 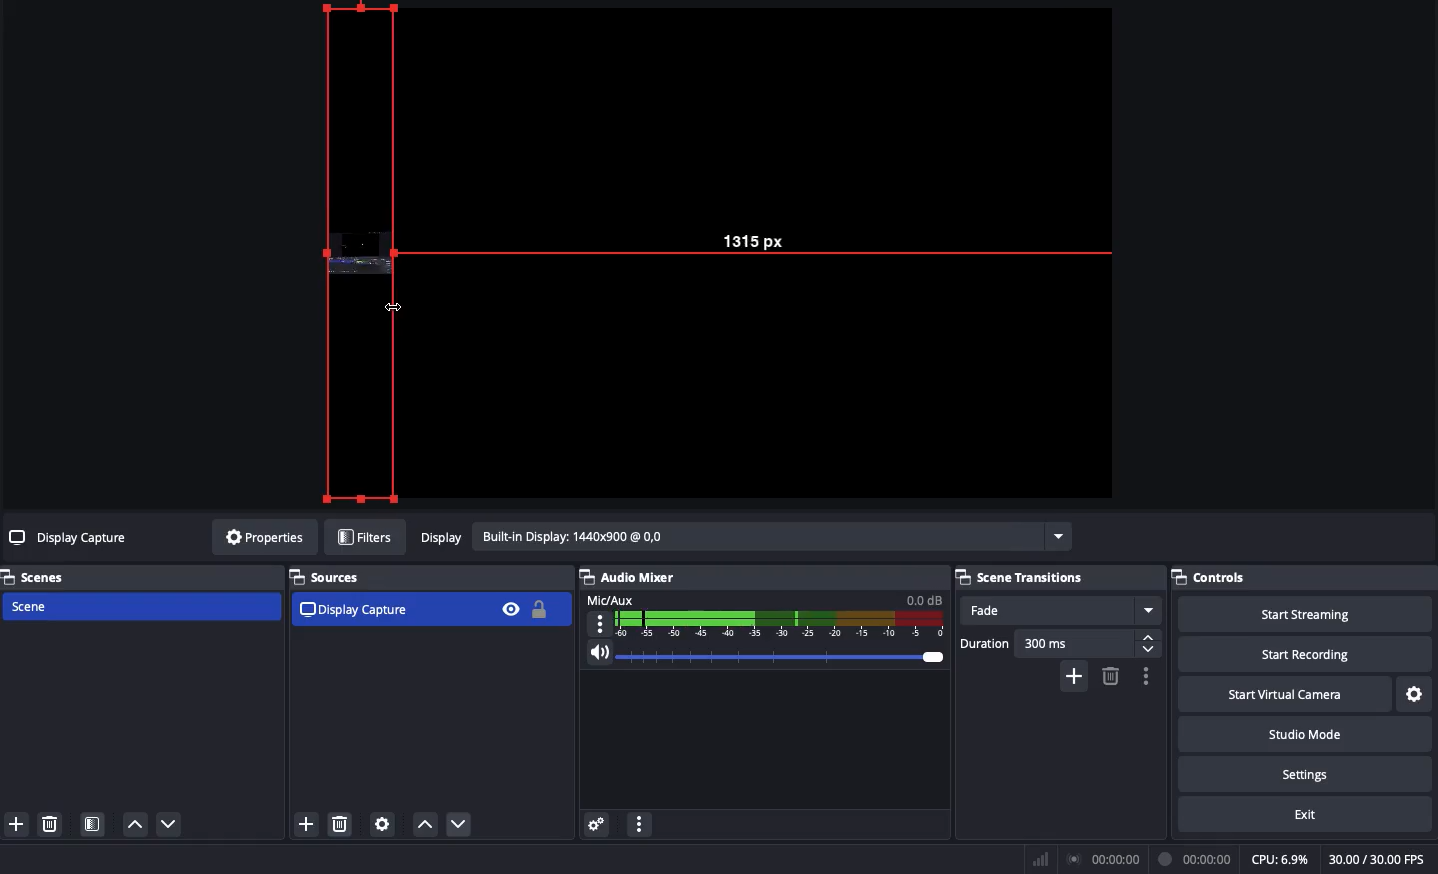 I want to click on Display capture, so click(x=71, y=540).